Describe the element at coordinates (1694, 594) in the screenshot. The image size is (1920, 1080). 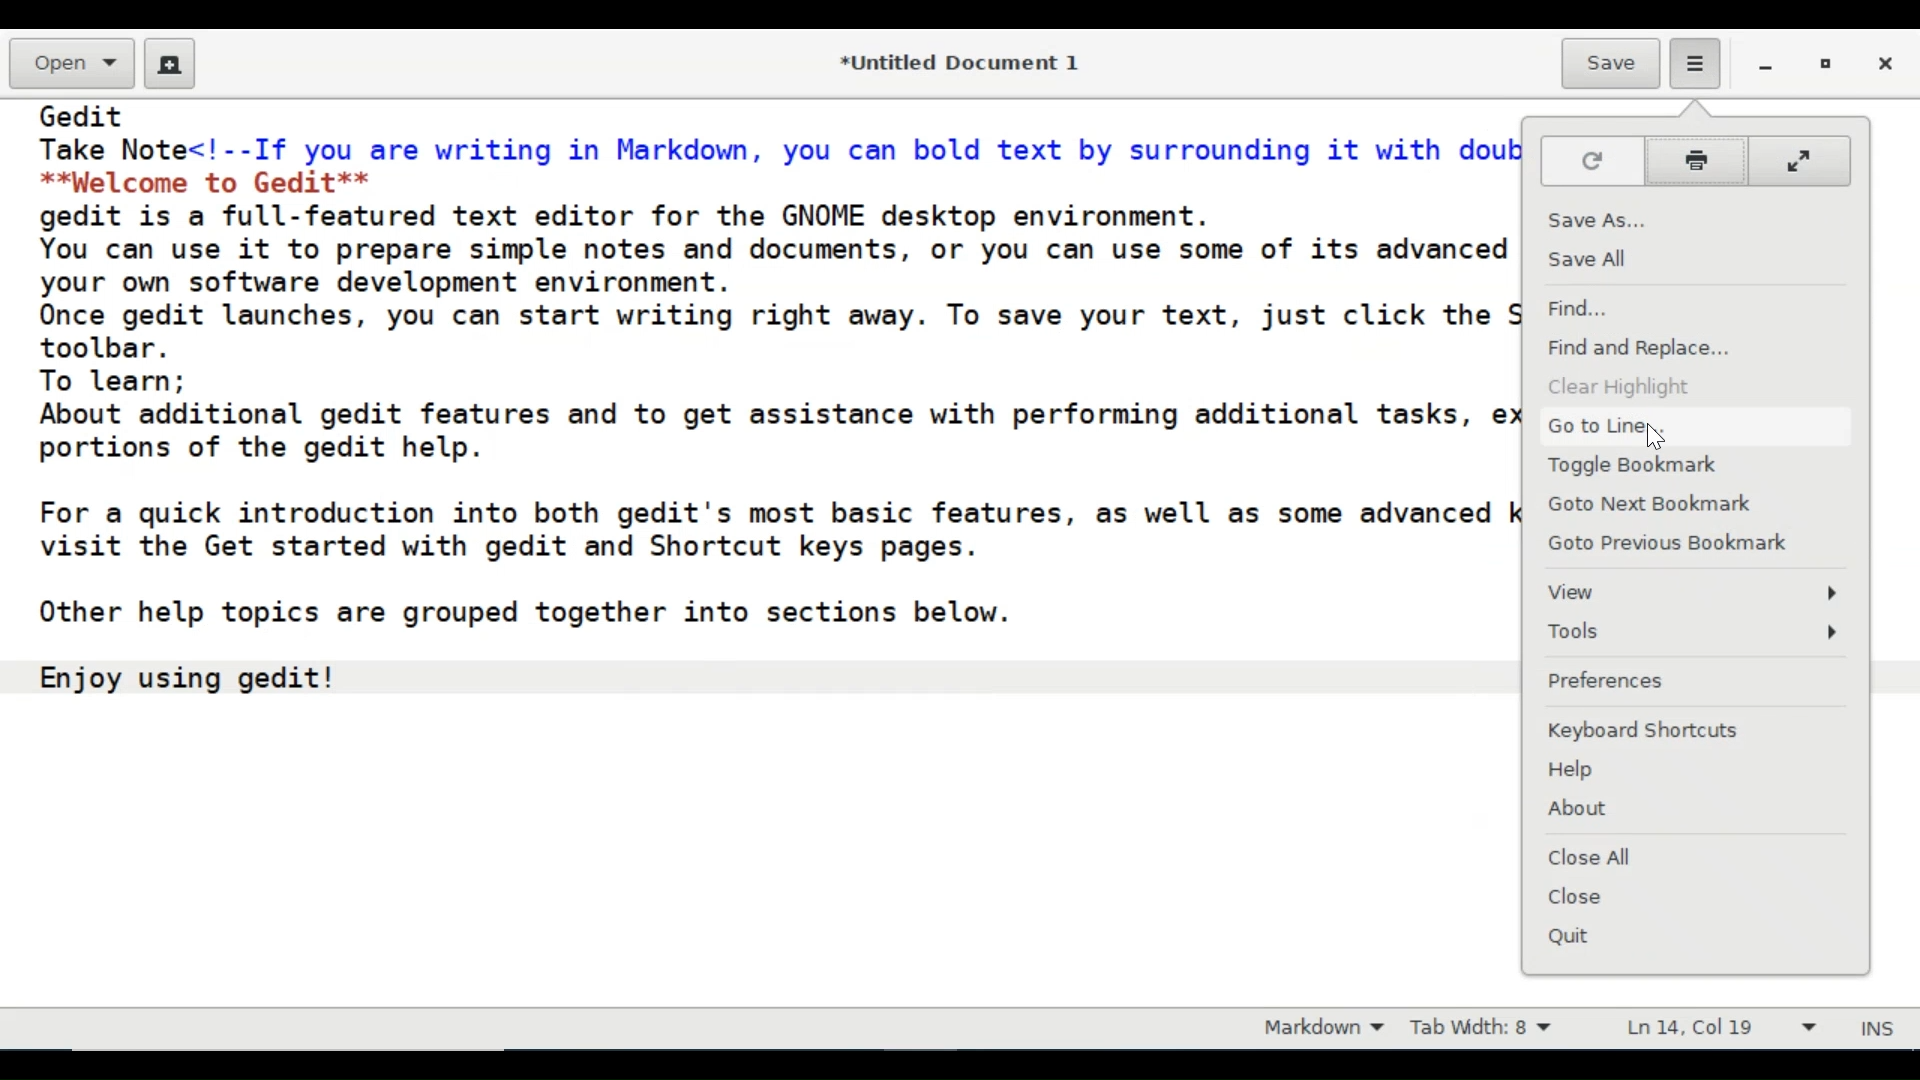
I see `View` at that location.